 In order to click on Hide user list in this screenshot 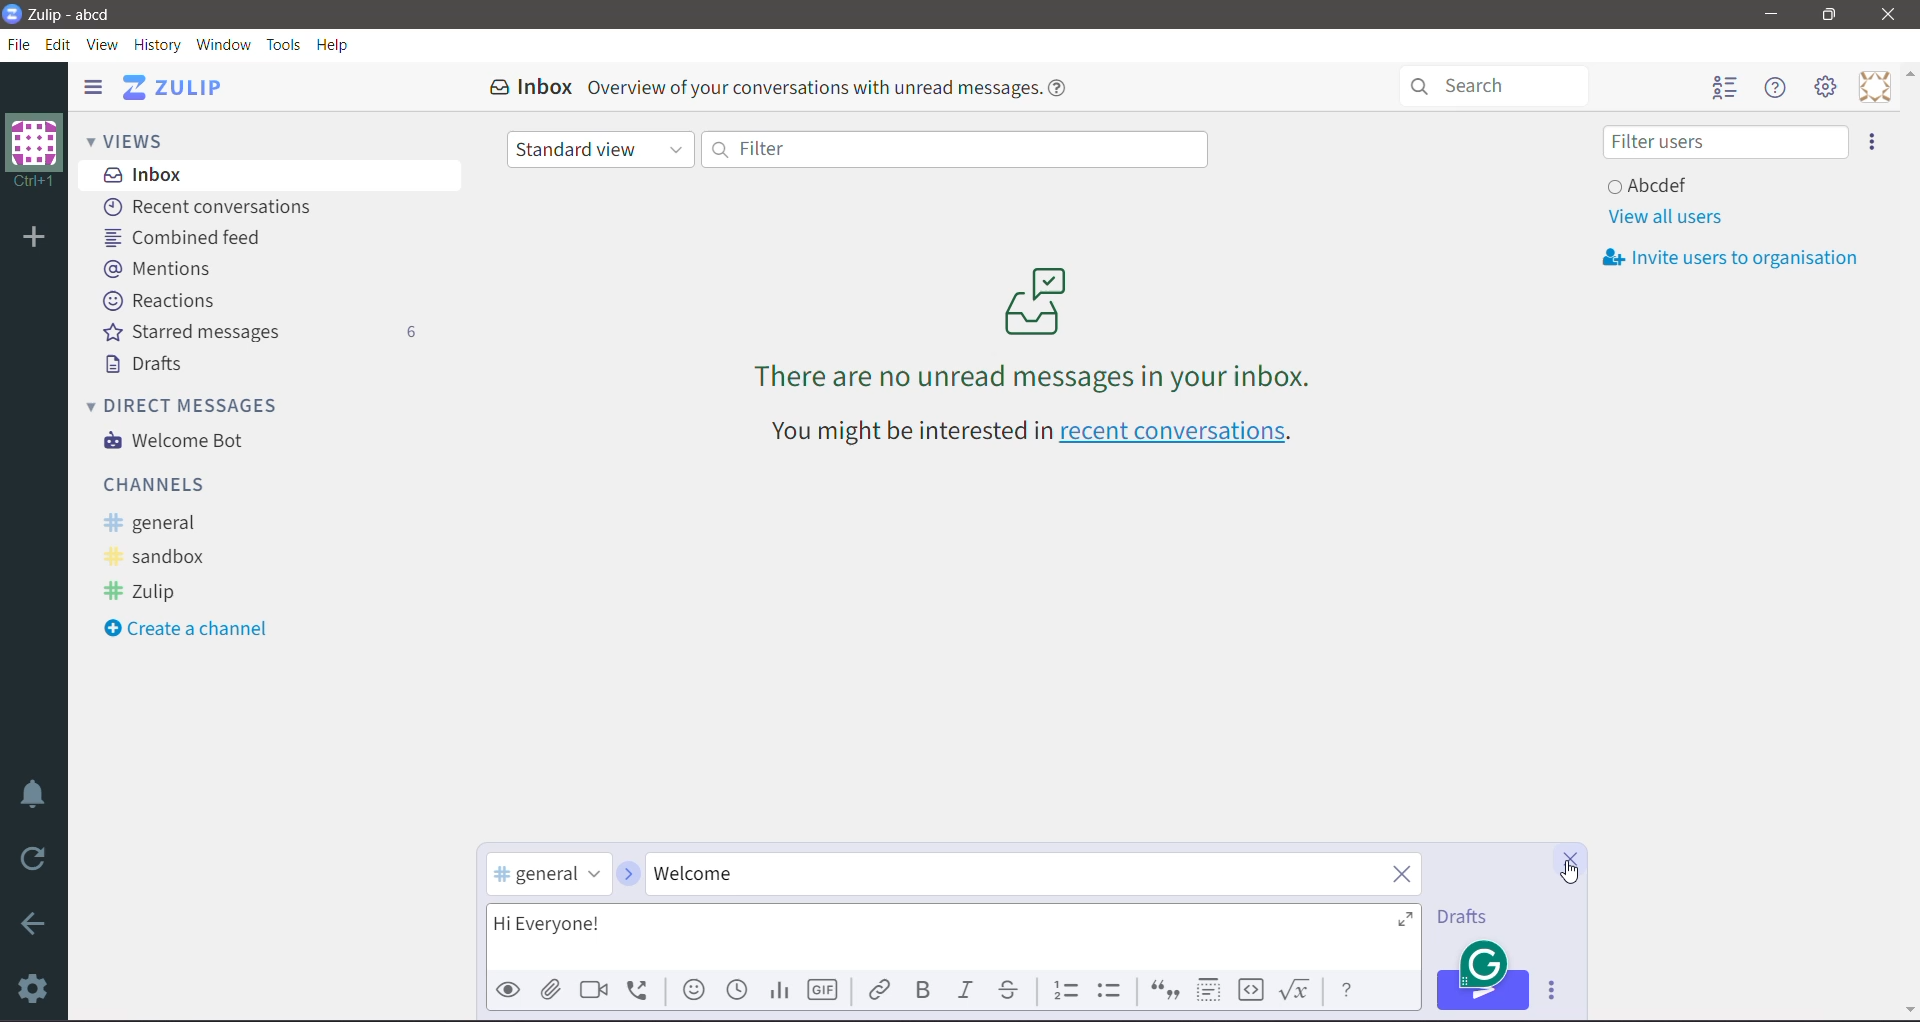, I will do `click(1723, 89)`.